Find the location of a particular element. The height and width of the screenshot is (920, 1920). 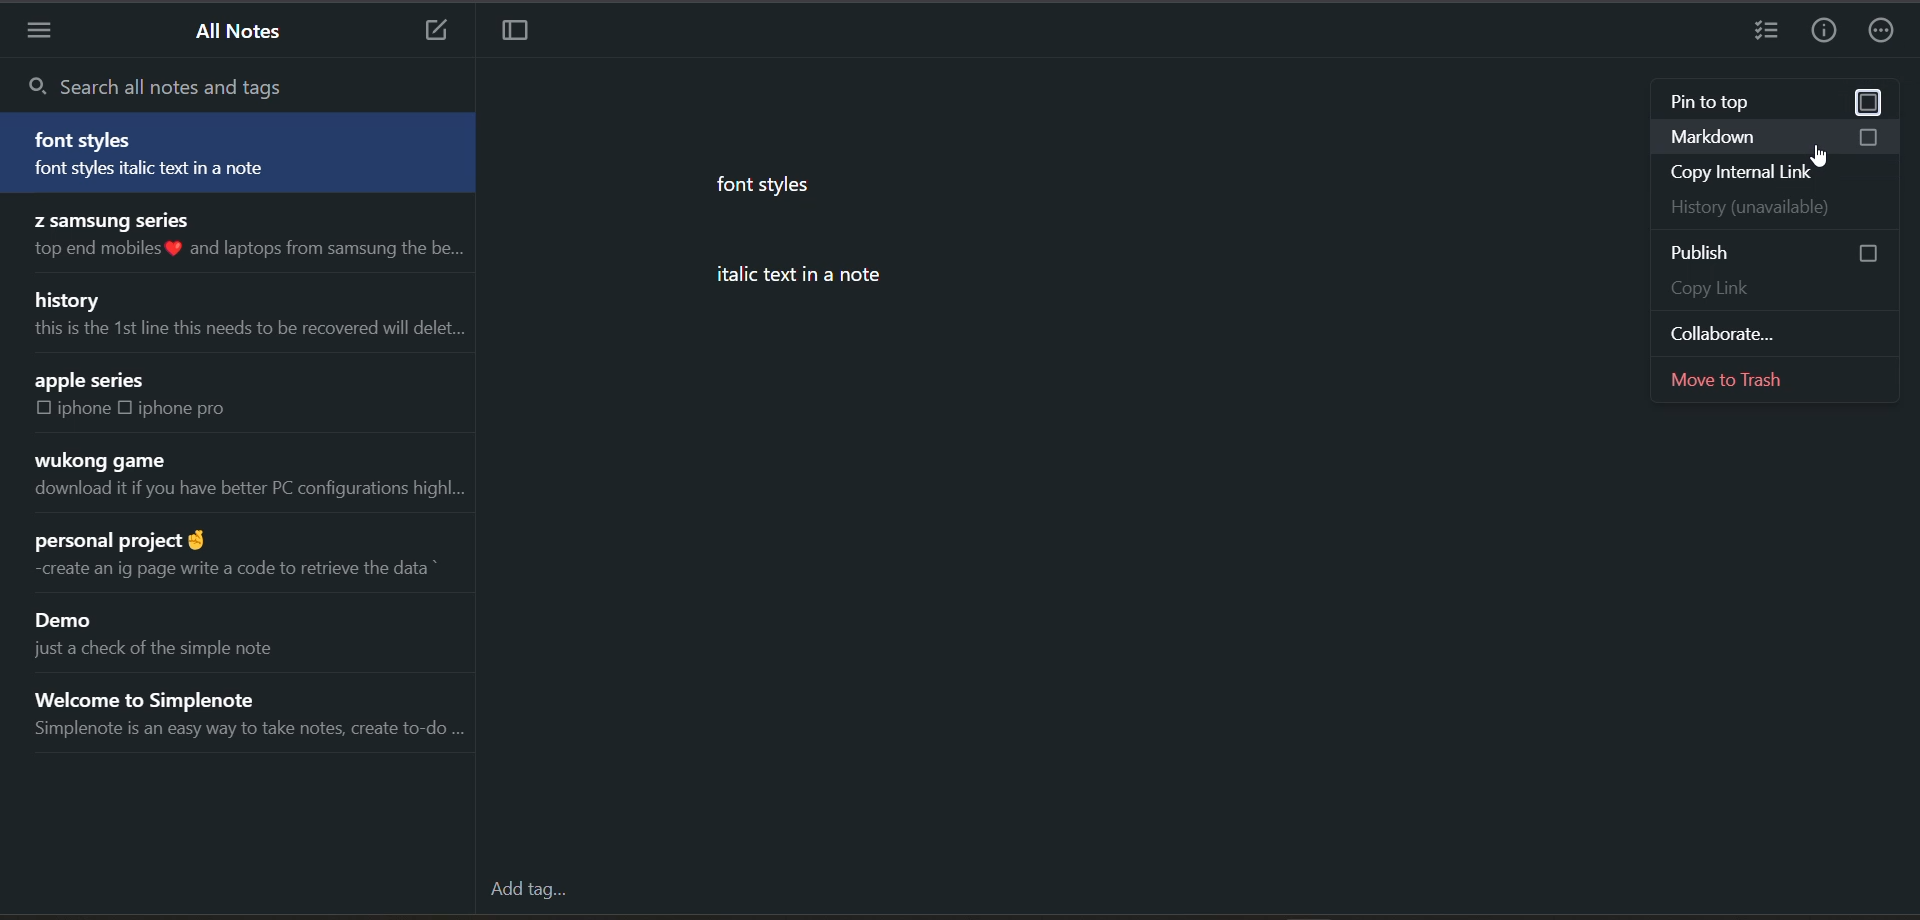

history is located at coordinates (1776, 207).